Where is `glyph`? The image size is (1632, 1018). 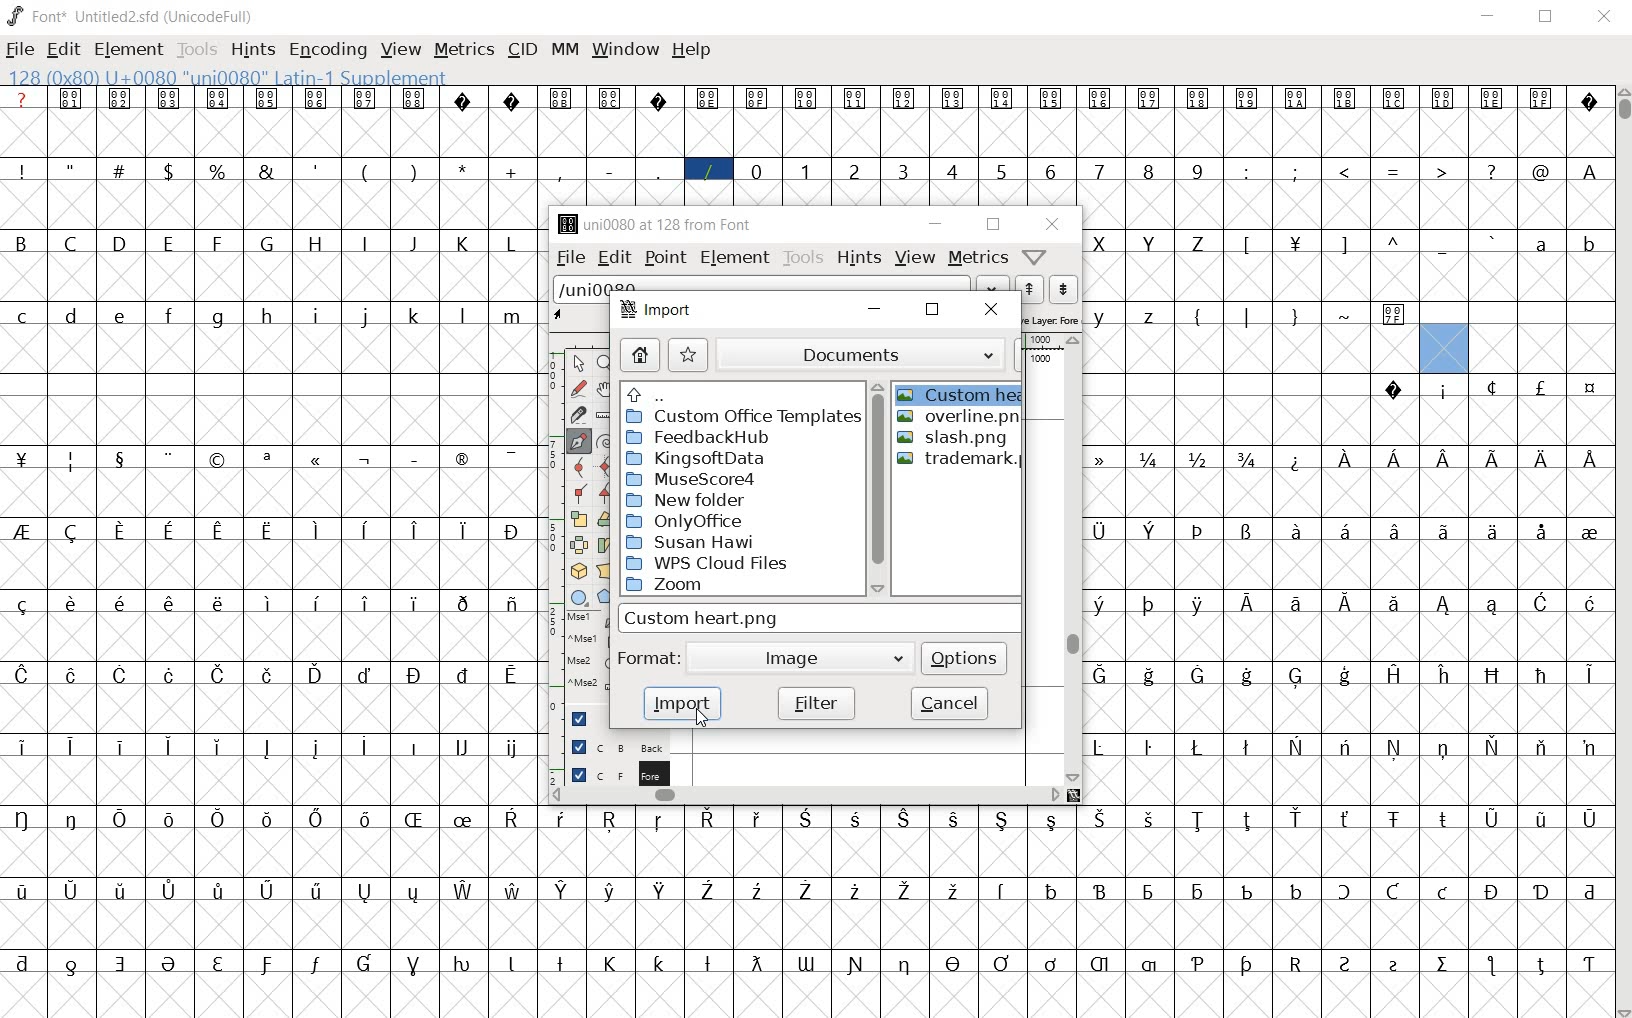
glyph is located at coordinates (267, 890).